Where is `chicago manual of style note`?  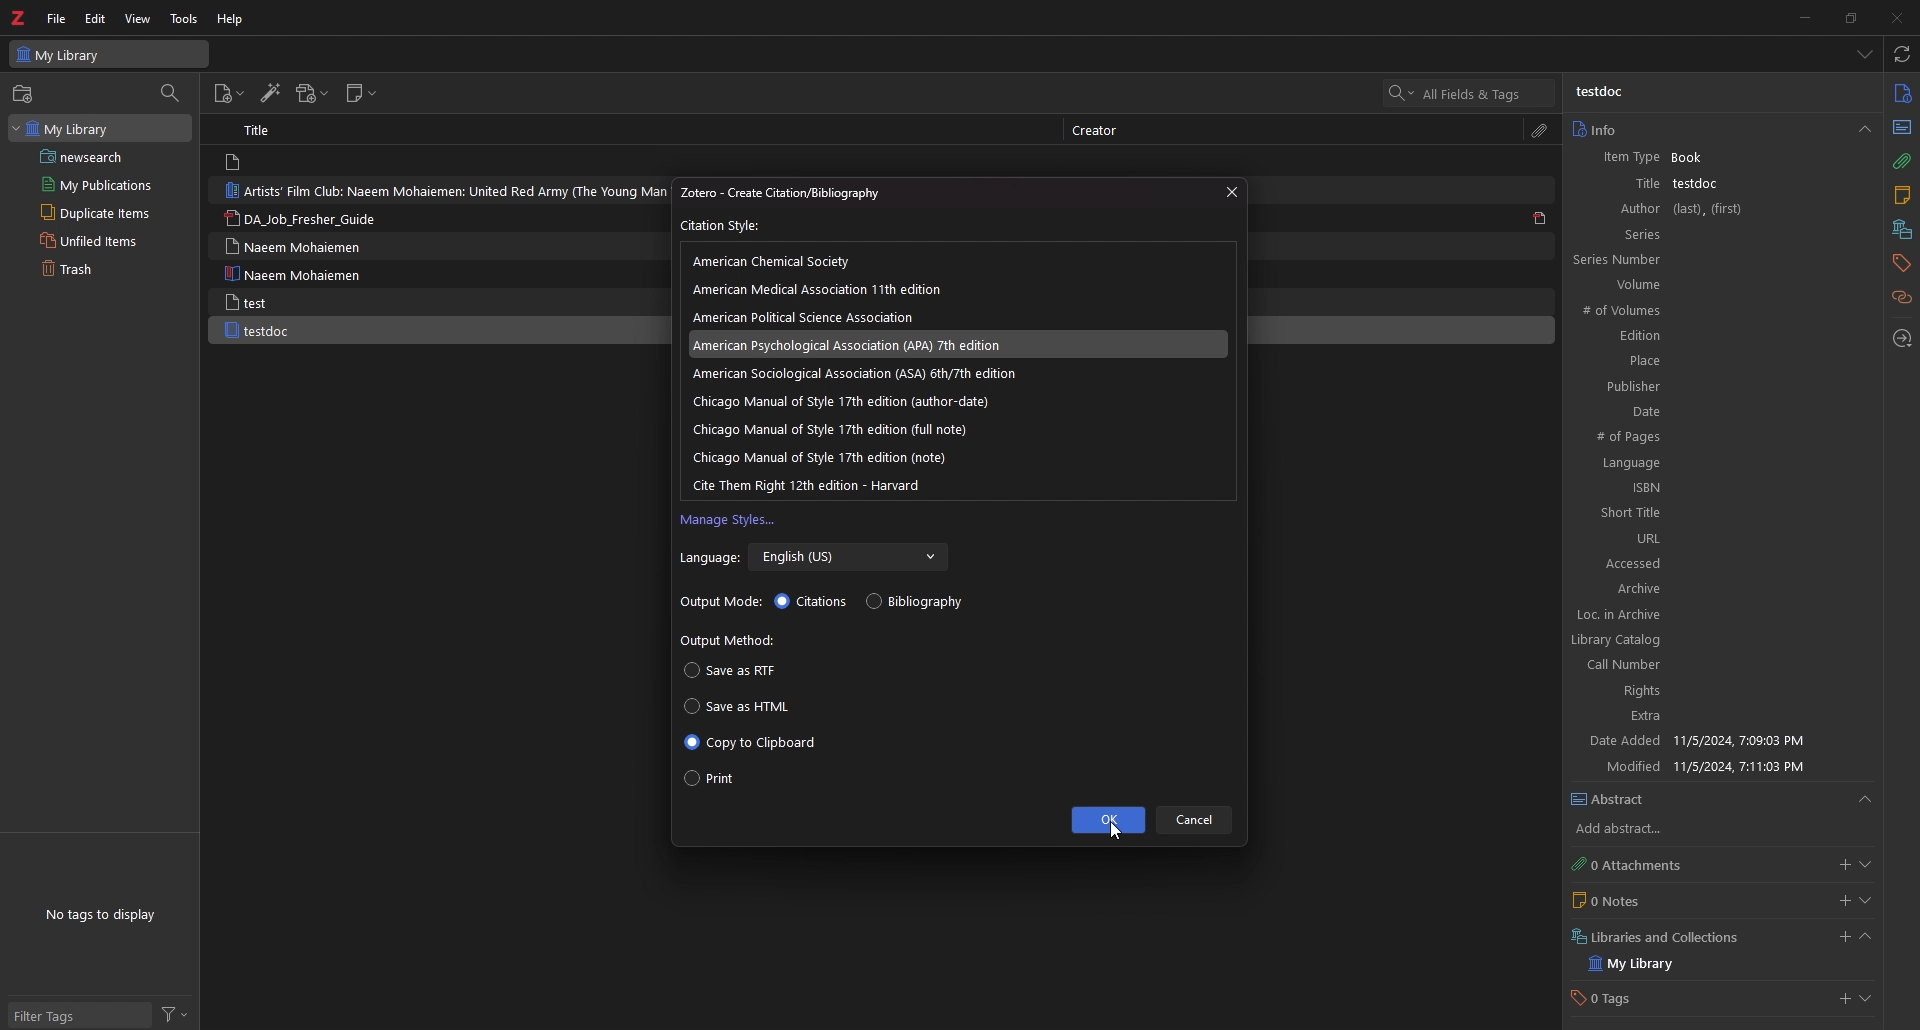 chicago manual of style note is located at coordinates (821, 457).